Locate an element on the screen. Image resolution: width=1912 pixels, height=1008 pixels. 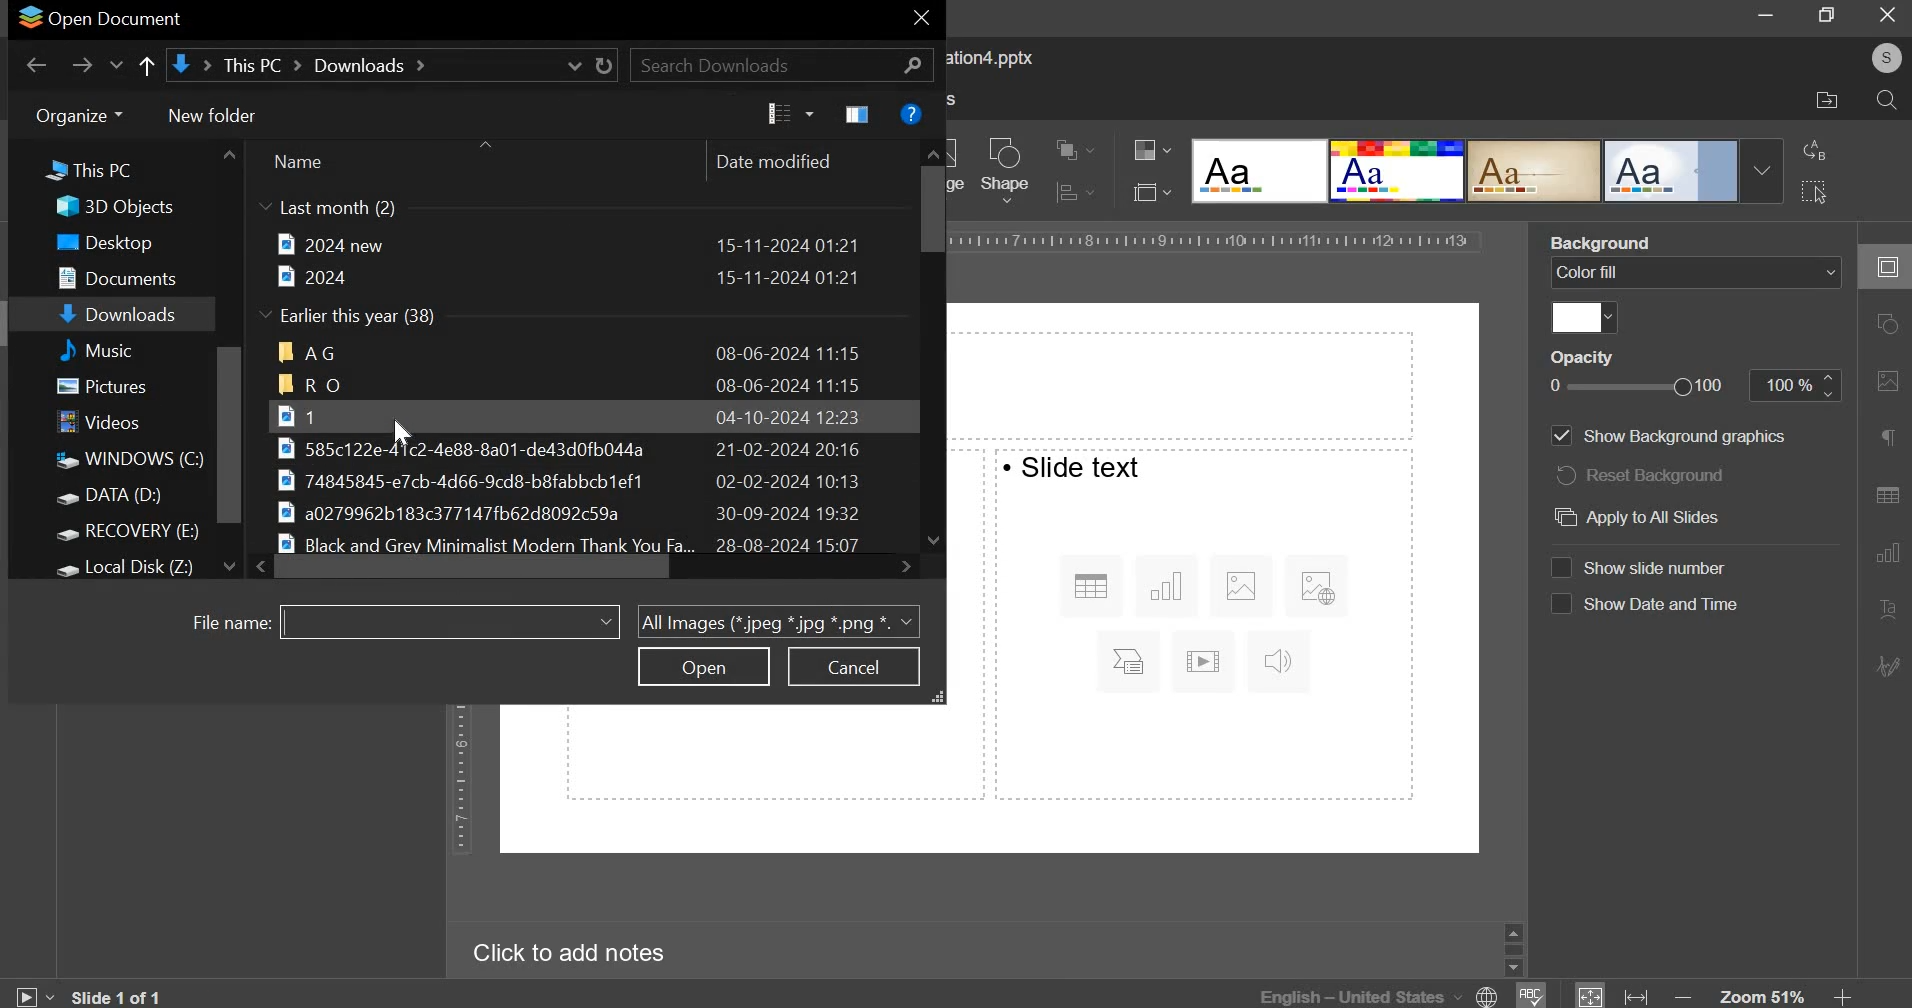
fit to width is located at coordinates (1638, 996).